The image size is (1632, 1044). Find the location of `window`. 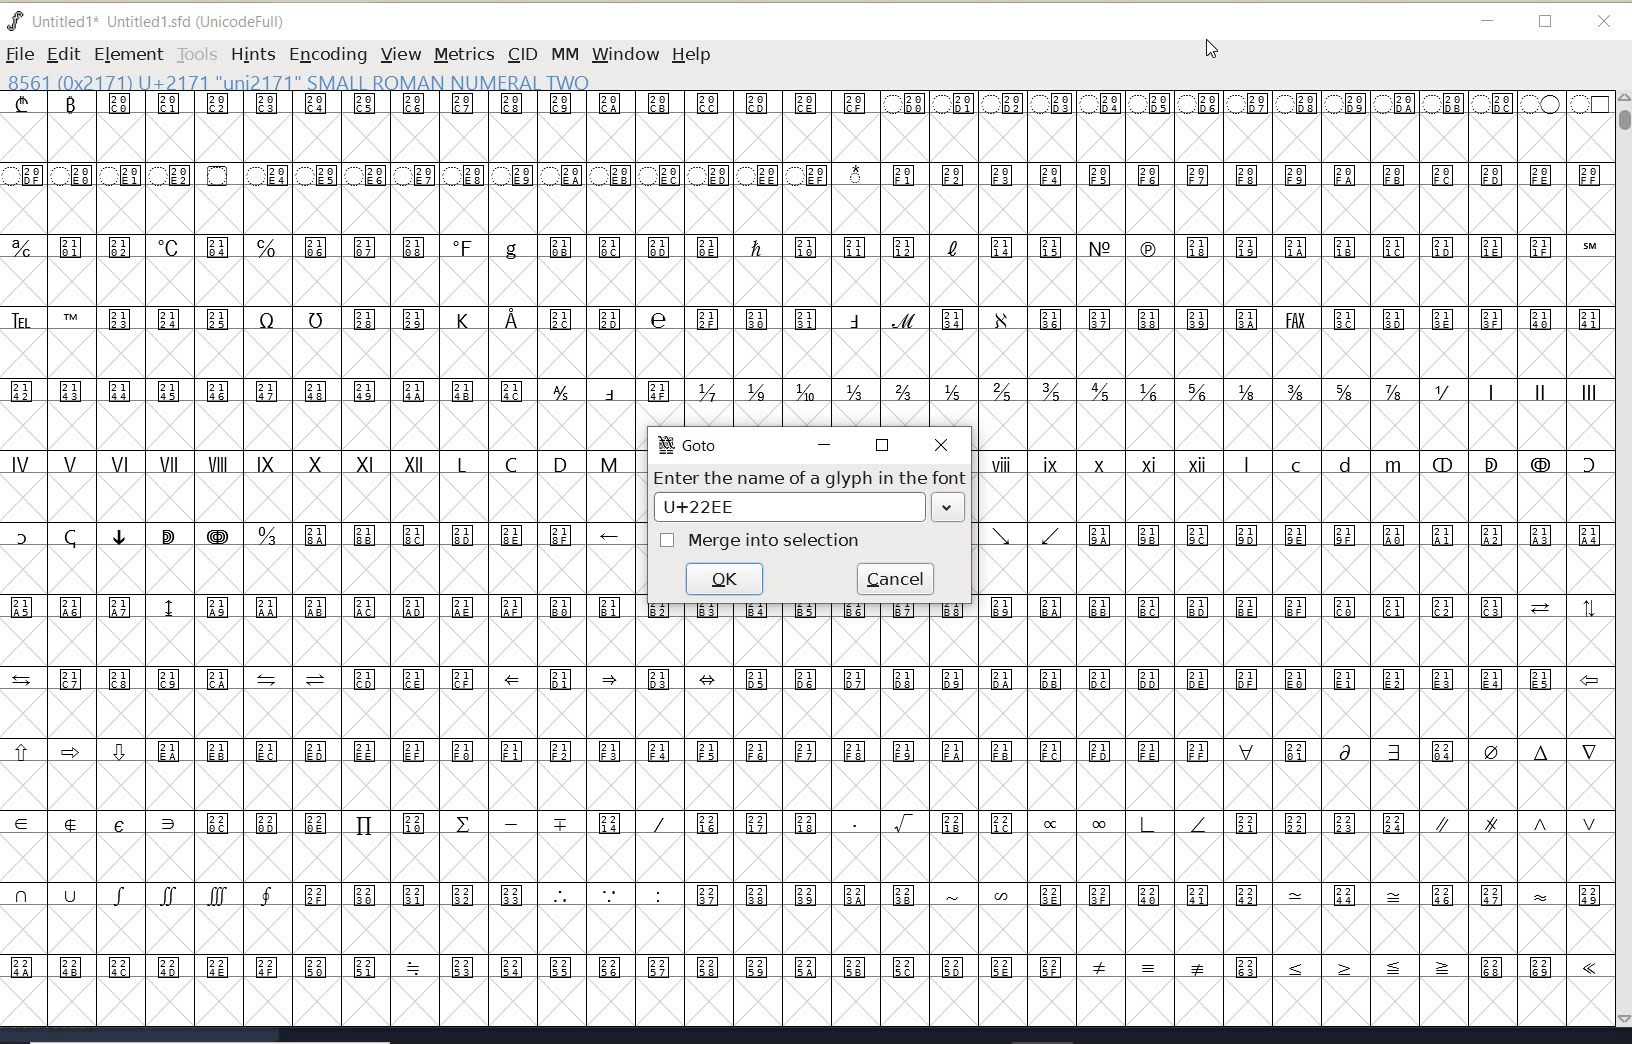

window is located at coordinates (624, 54).